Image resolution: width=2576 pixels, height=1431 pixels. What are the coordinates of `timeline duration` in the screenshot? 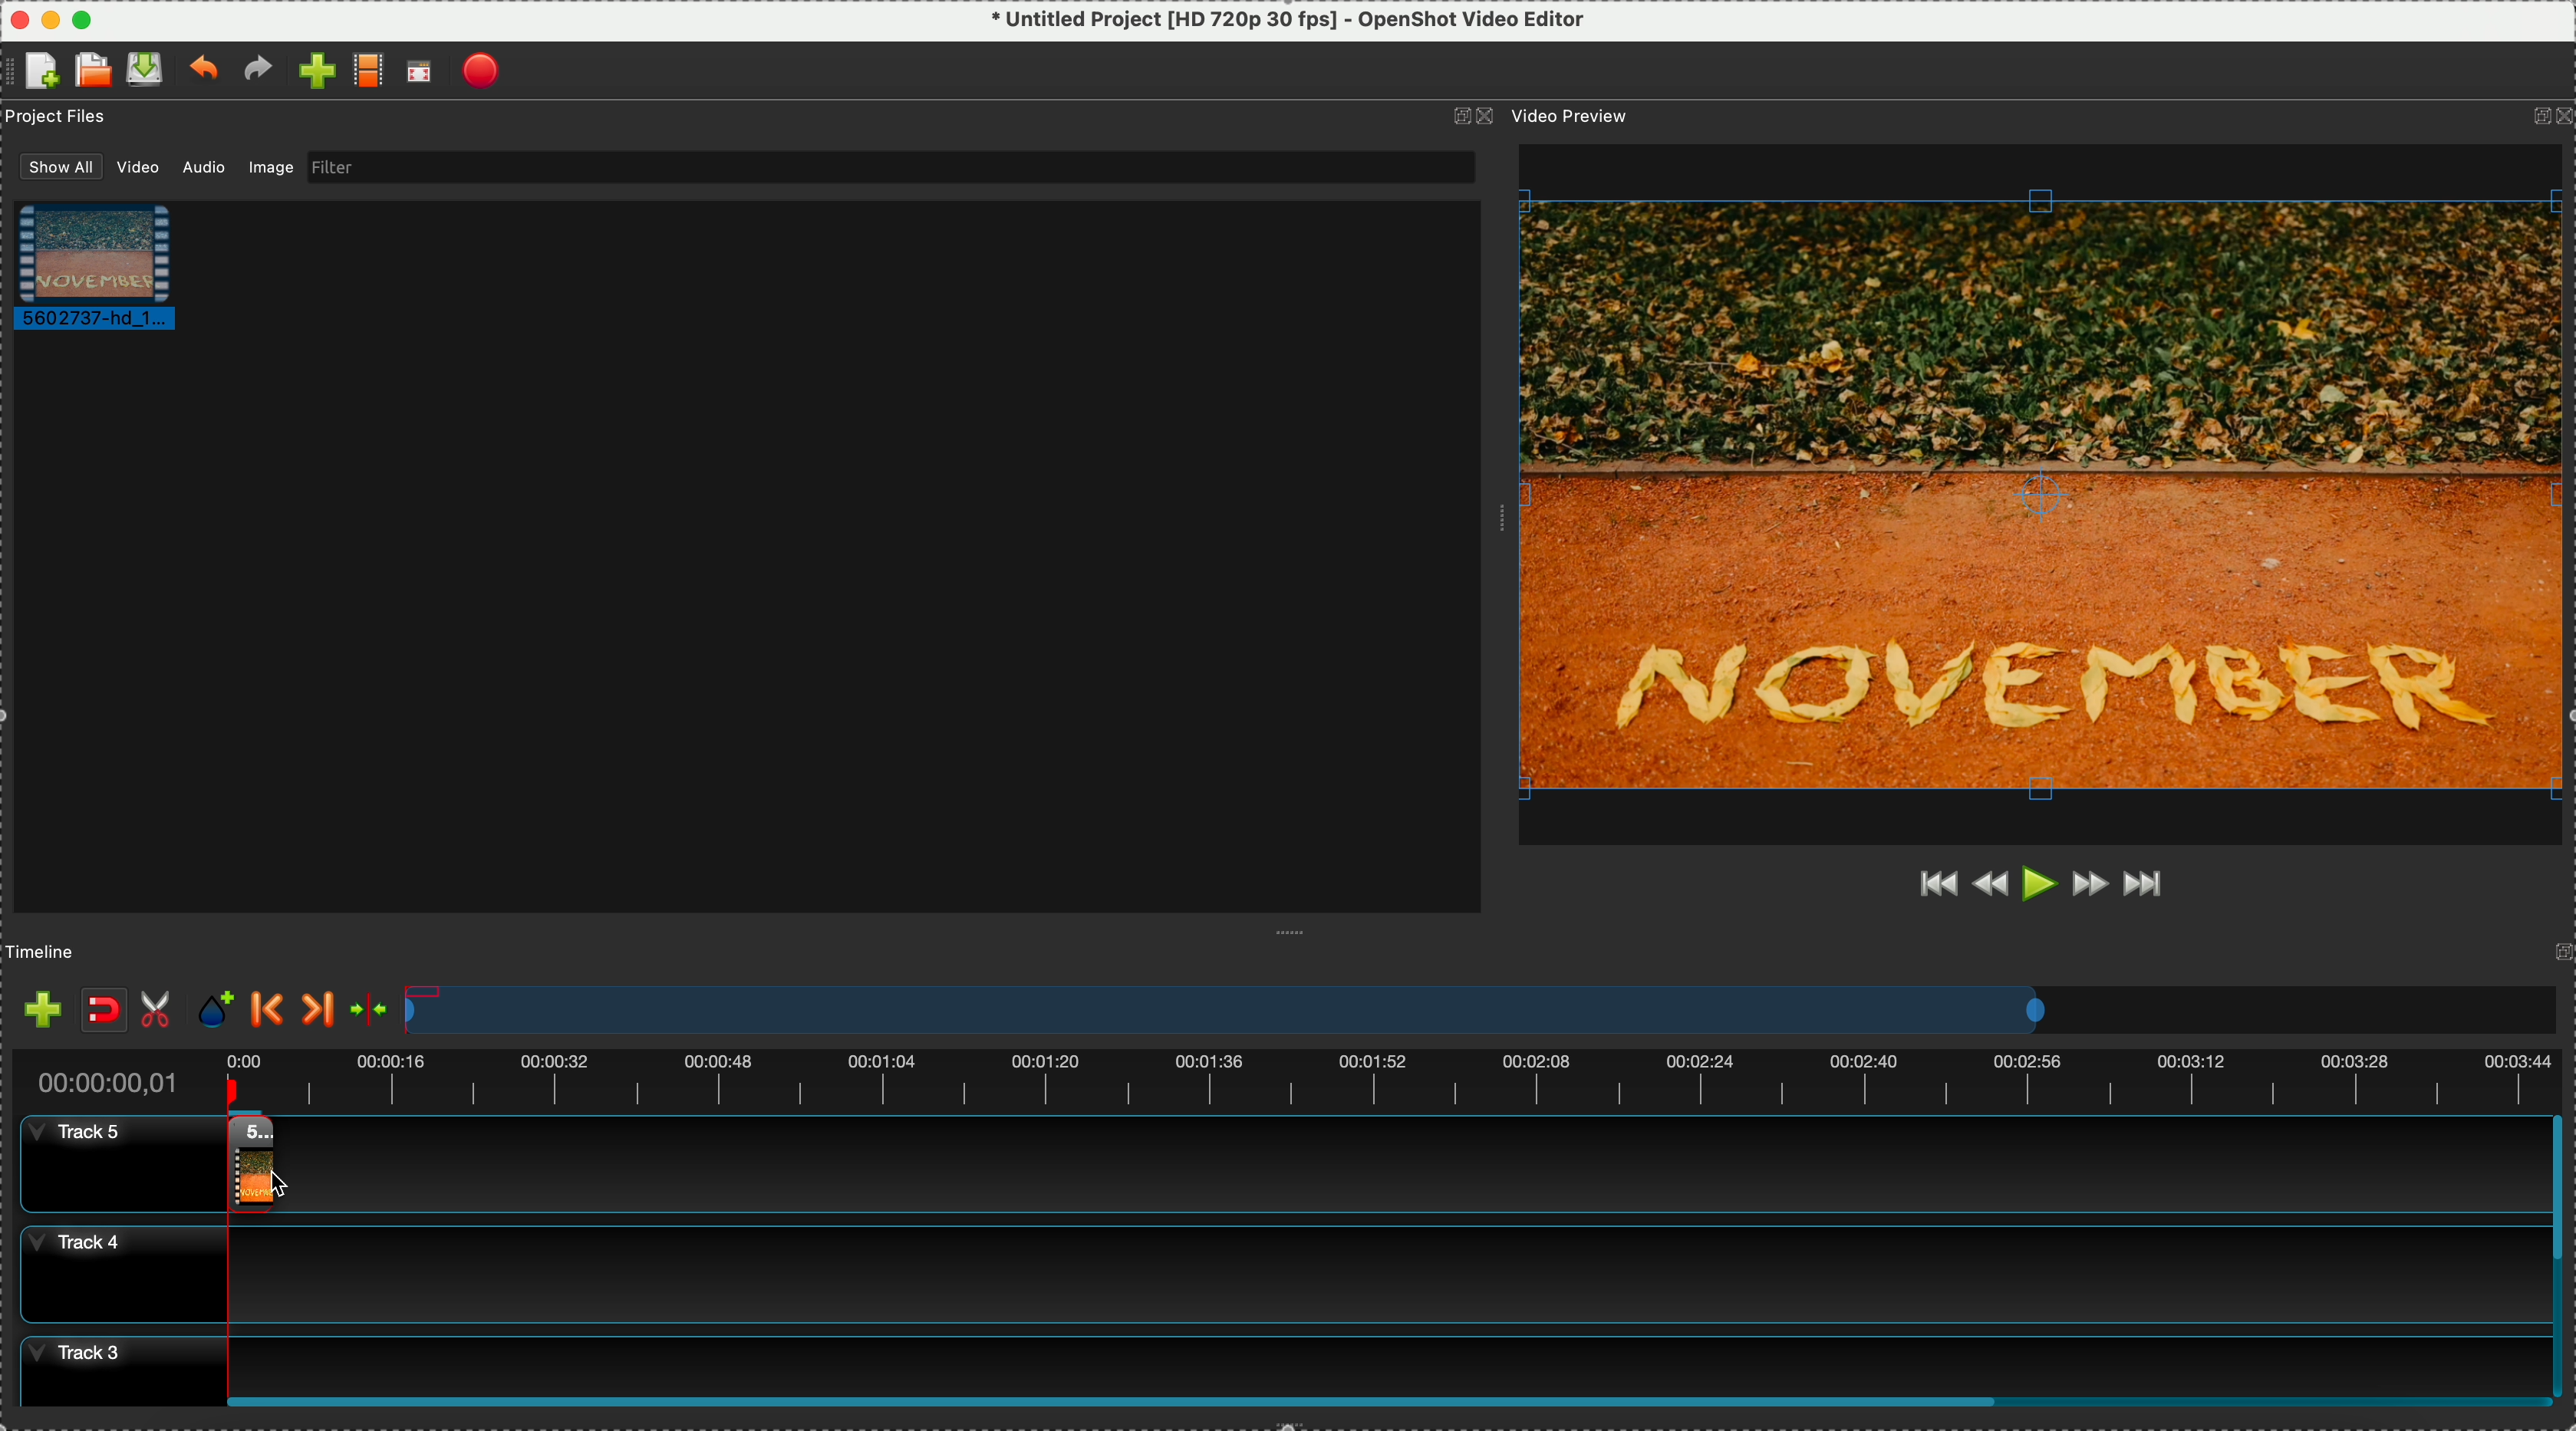 It's located at (1282, 1075).